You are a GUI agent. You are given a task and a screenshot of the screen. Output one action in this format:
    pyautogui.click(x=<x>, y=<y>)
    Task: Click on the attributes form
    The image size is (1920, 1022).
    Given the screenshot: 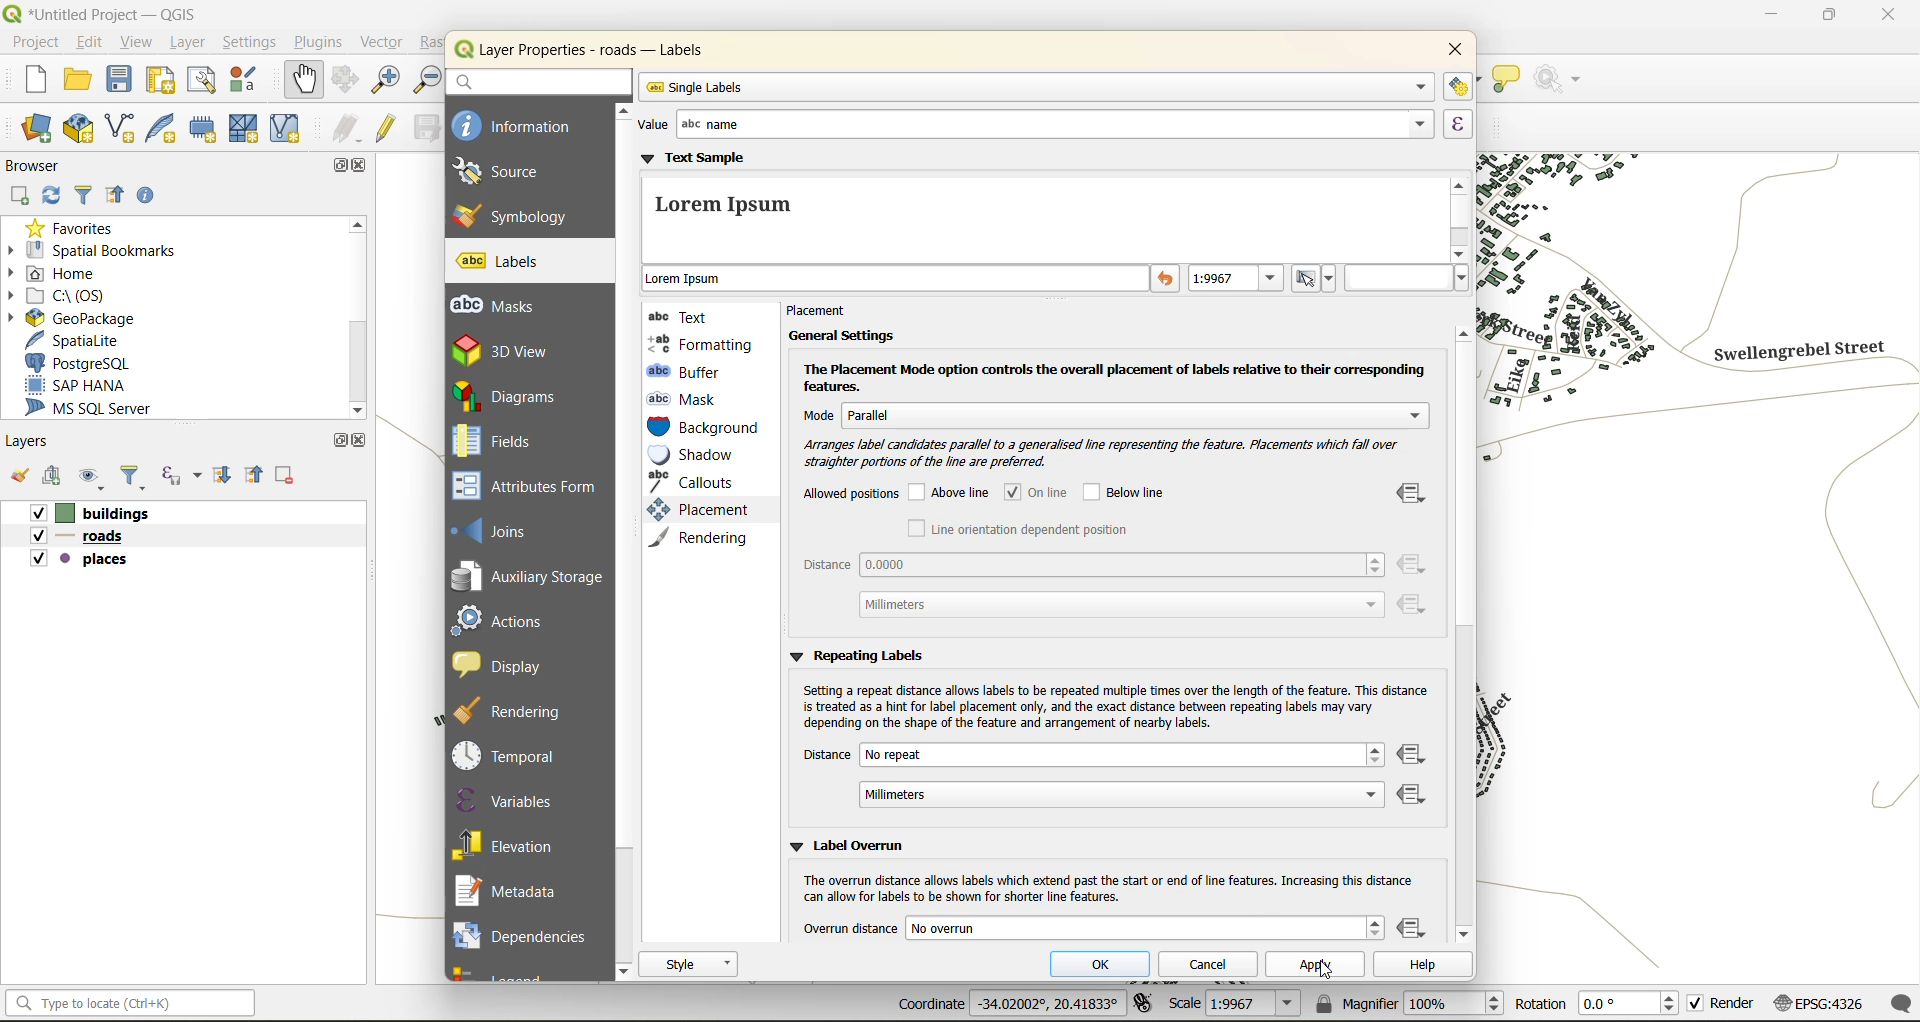 What is the action you would take?
    pyautogui.click(x=532, y=487)
    